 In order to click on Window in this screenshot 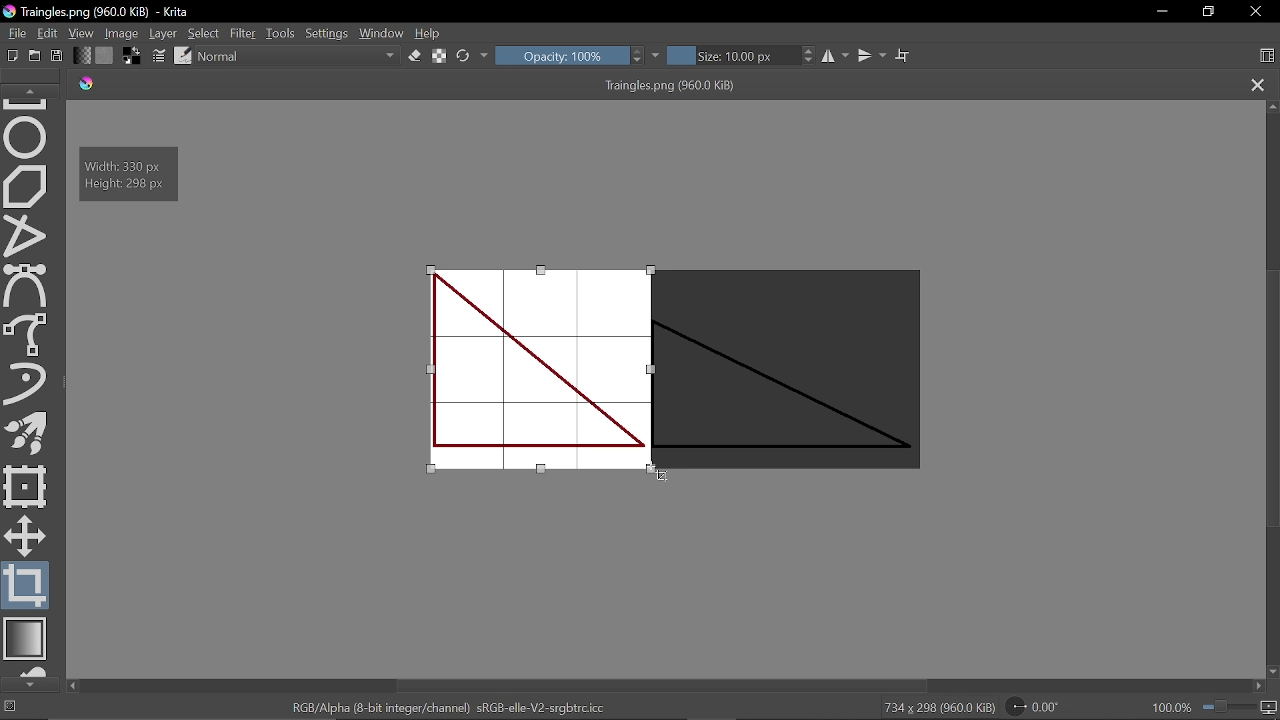, I will do `click(382, 33)`.